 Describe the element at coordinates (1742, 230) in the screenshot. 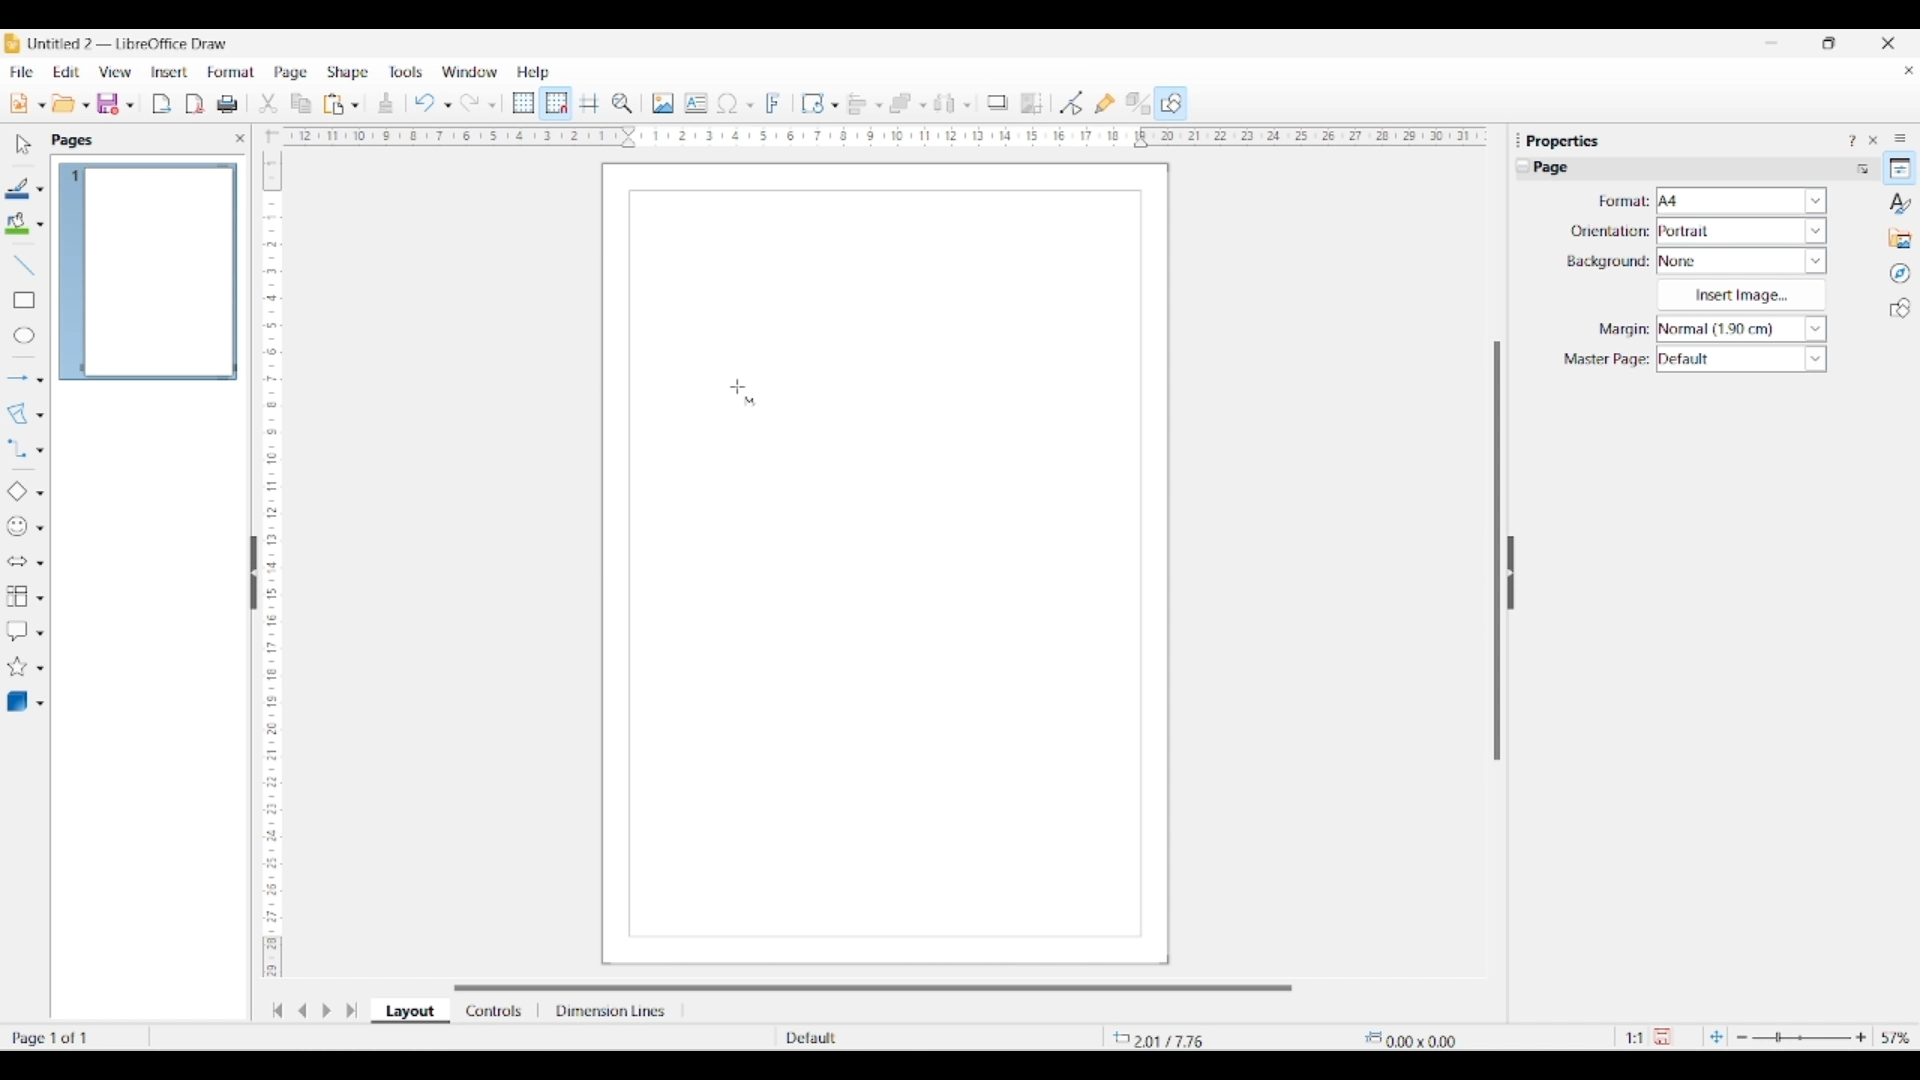

I see `Orientation options` at that location.